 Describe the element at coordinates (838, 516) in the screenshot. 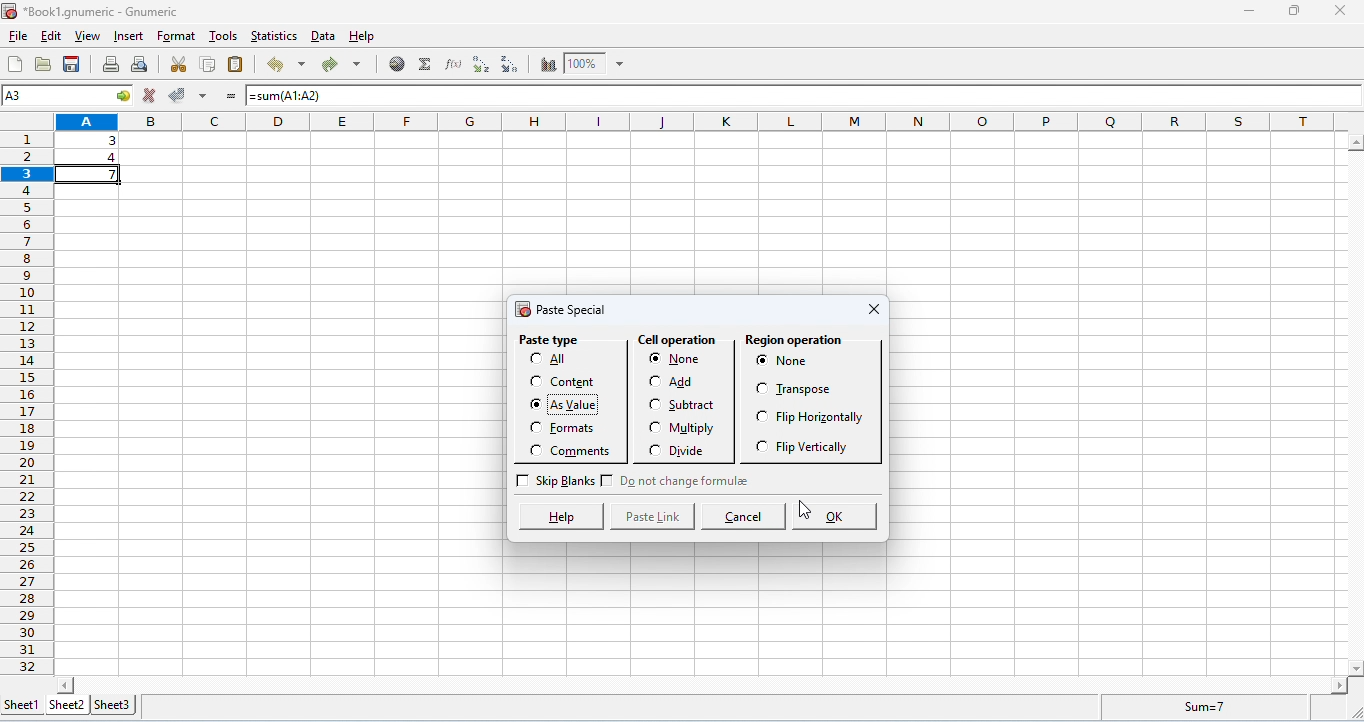

I see `ok` at that location.